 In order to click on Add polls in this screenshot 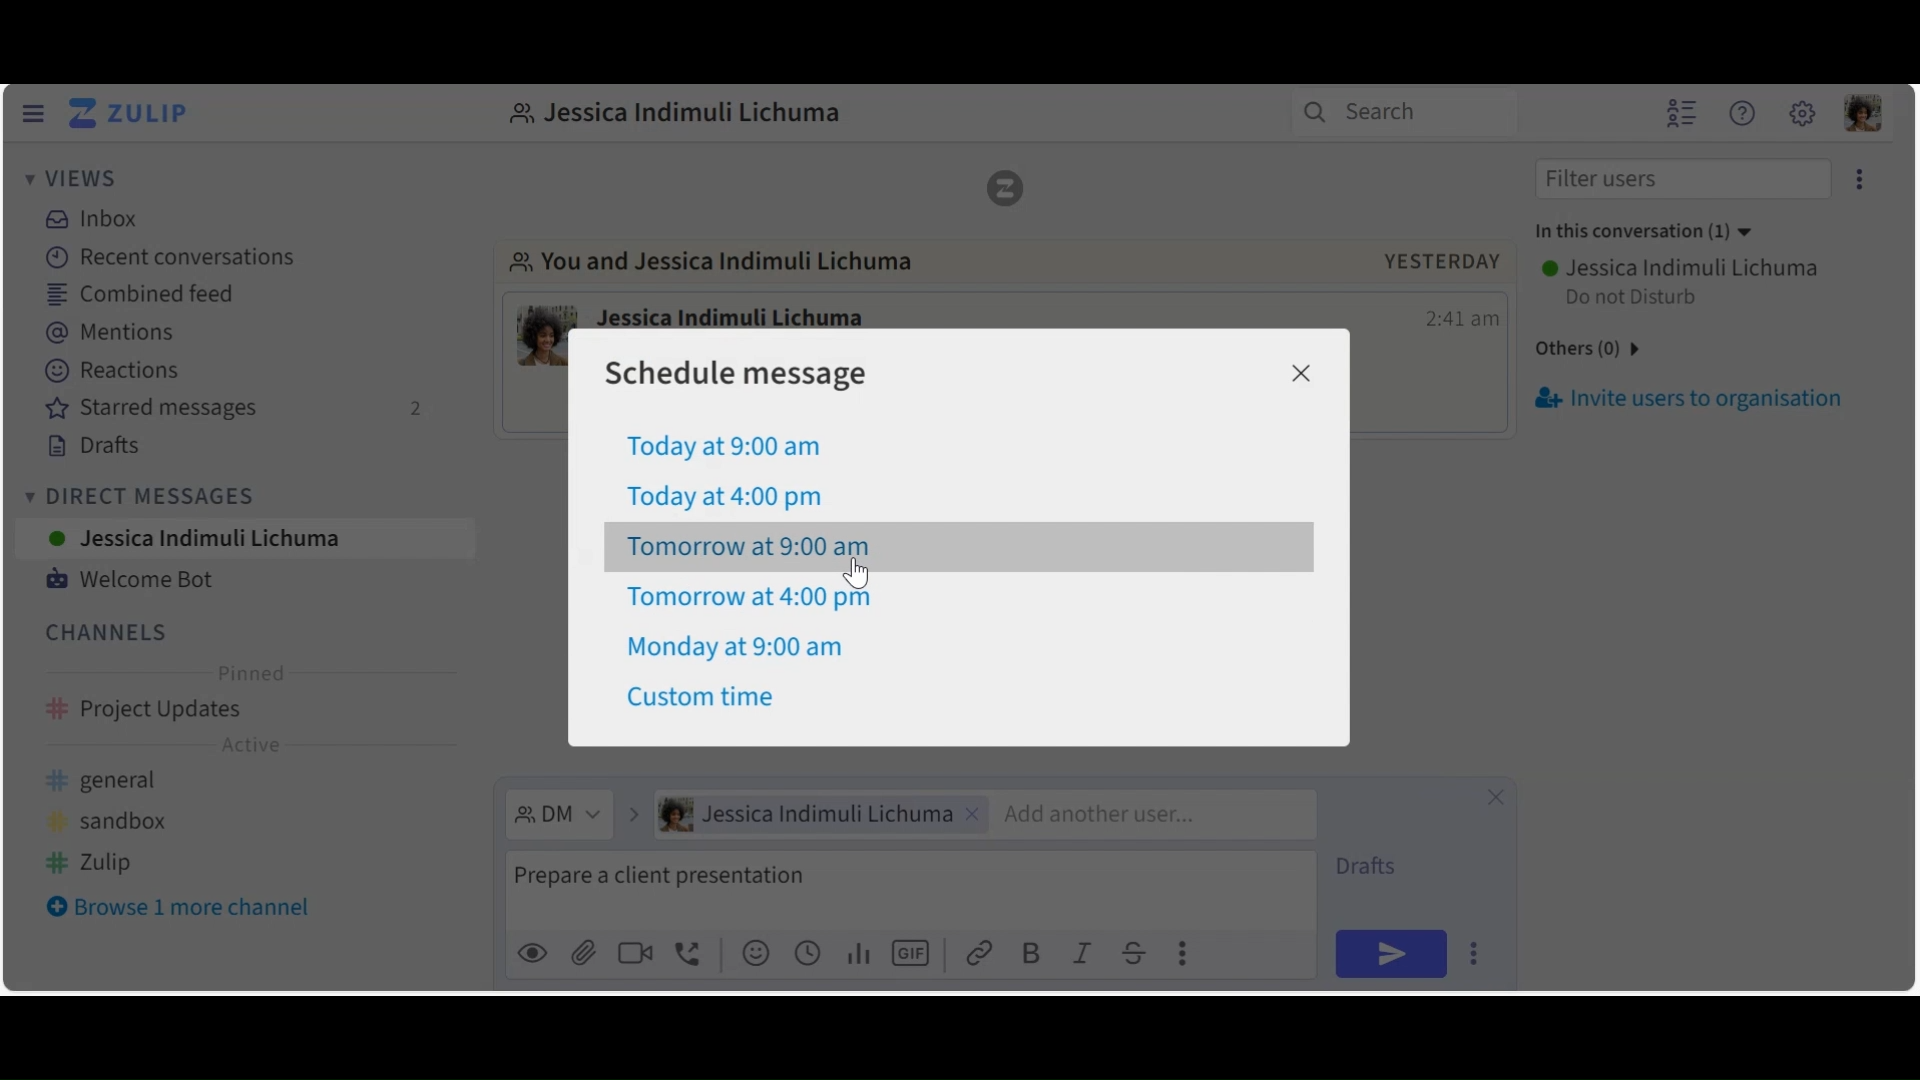, I will do `click(857, 954)`.